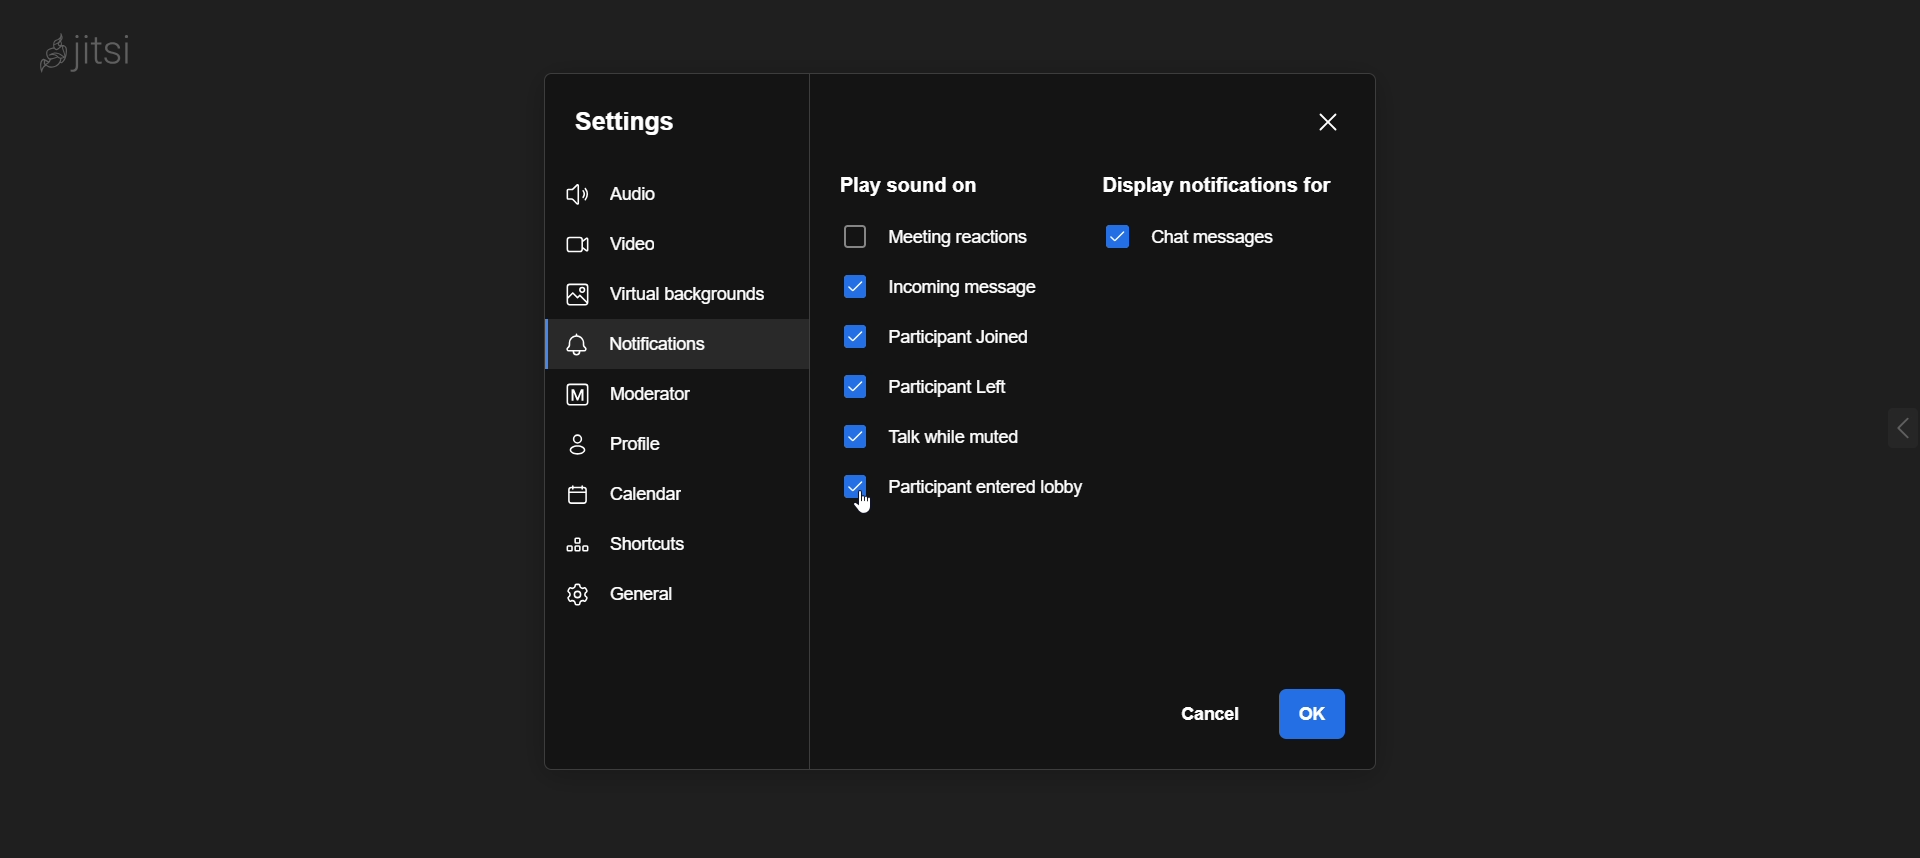 Image resolution: width=1920 pixels, height=858 pixels. I want to click on Virtual background, so click(666, 290).